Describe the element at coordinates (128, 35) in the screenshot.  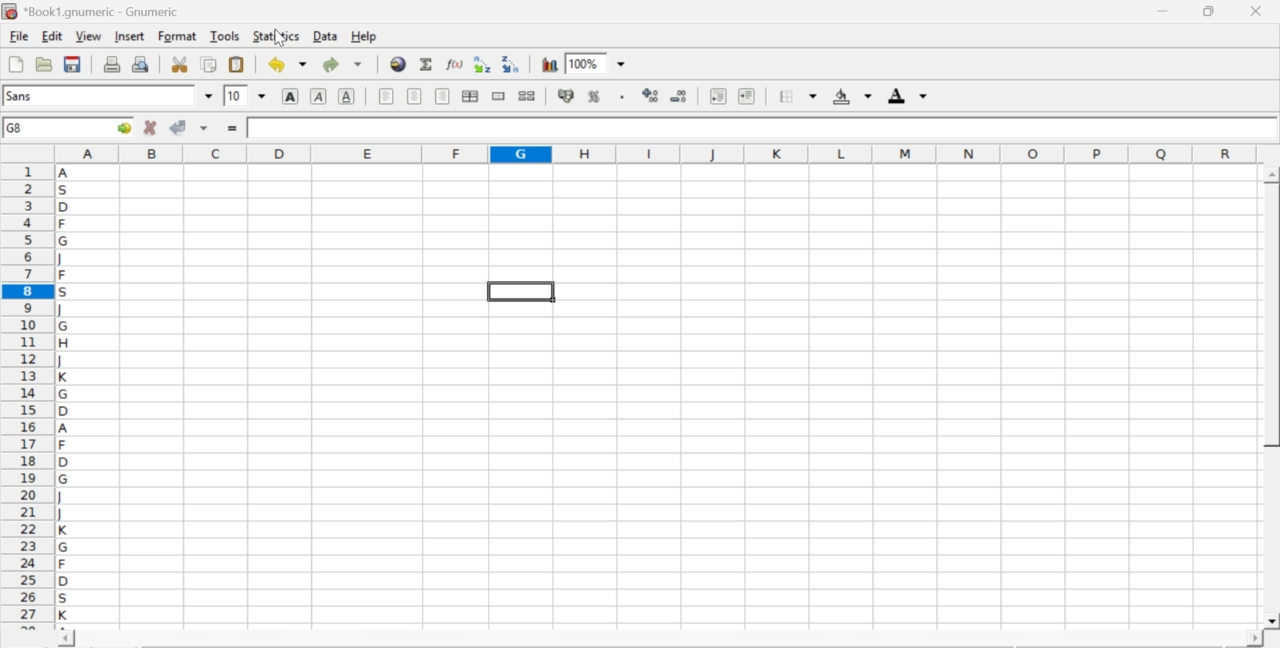
I see `insert` at that location.